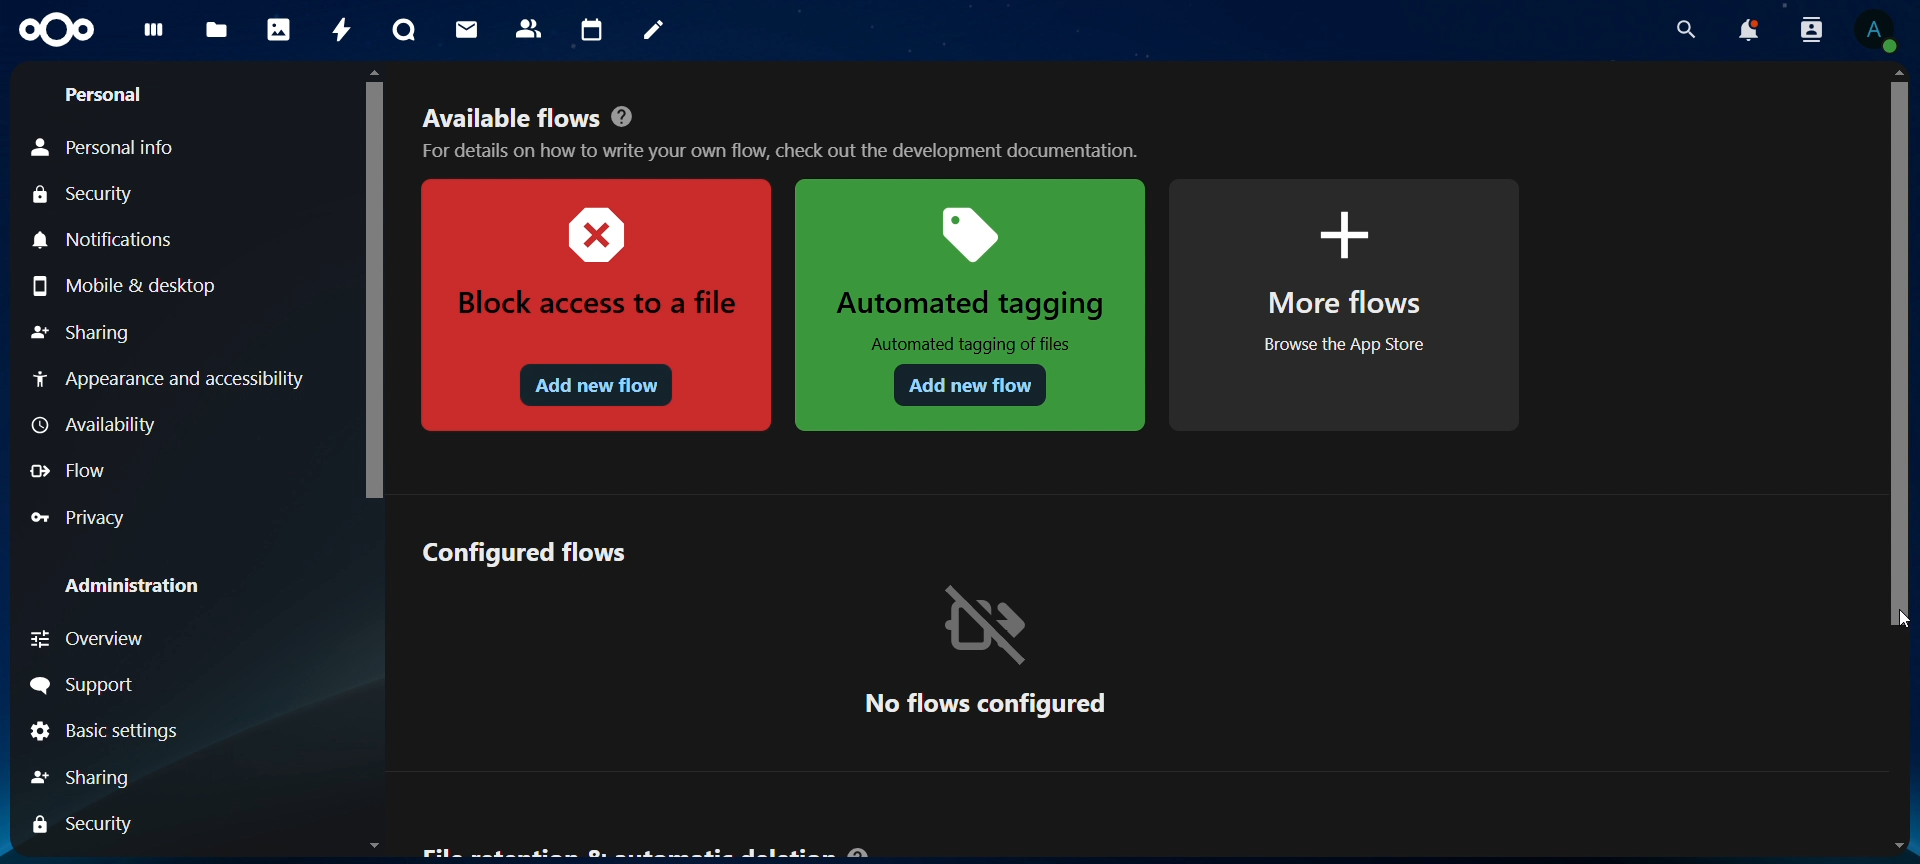 The height and width of the screenshot is (864, 1920). What do you see at coordinates (1900, 351) in the screenshot?
I see `scrollbar` at bounding box center [1900, 351].